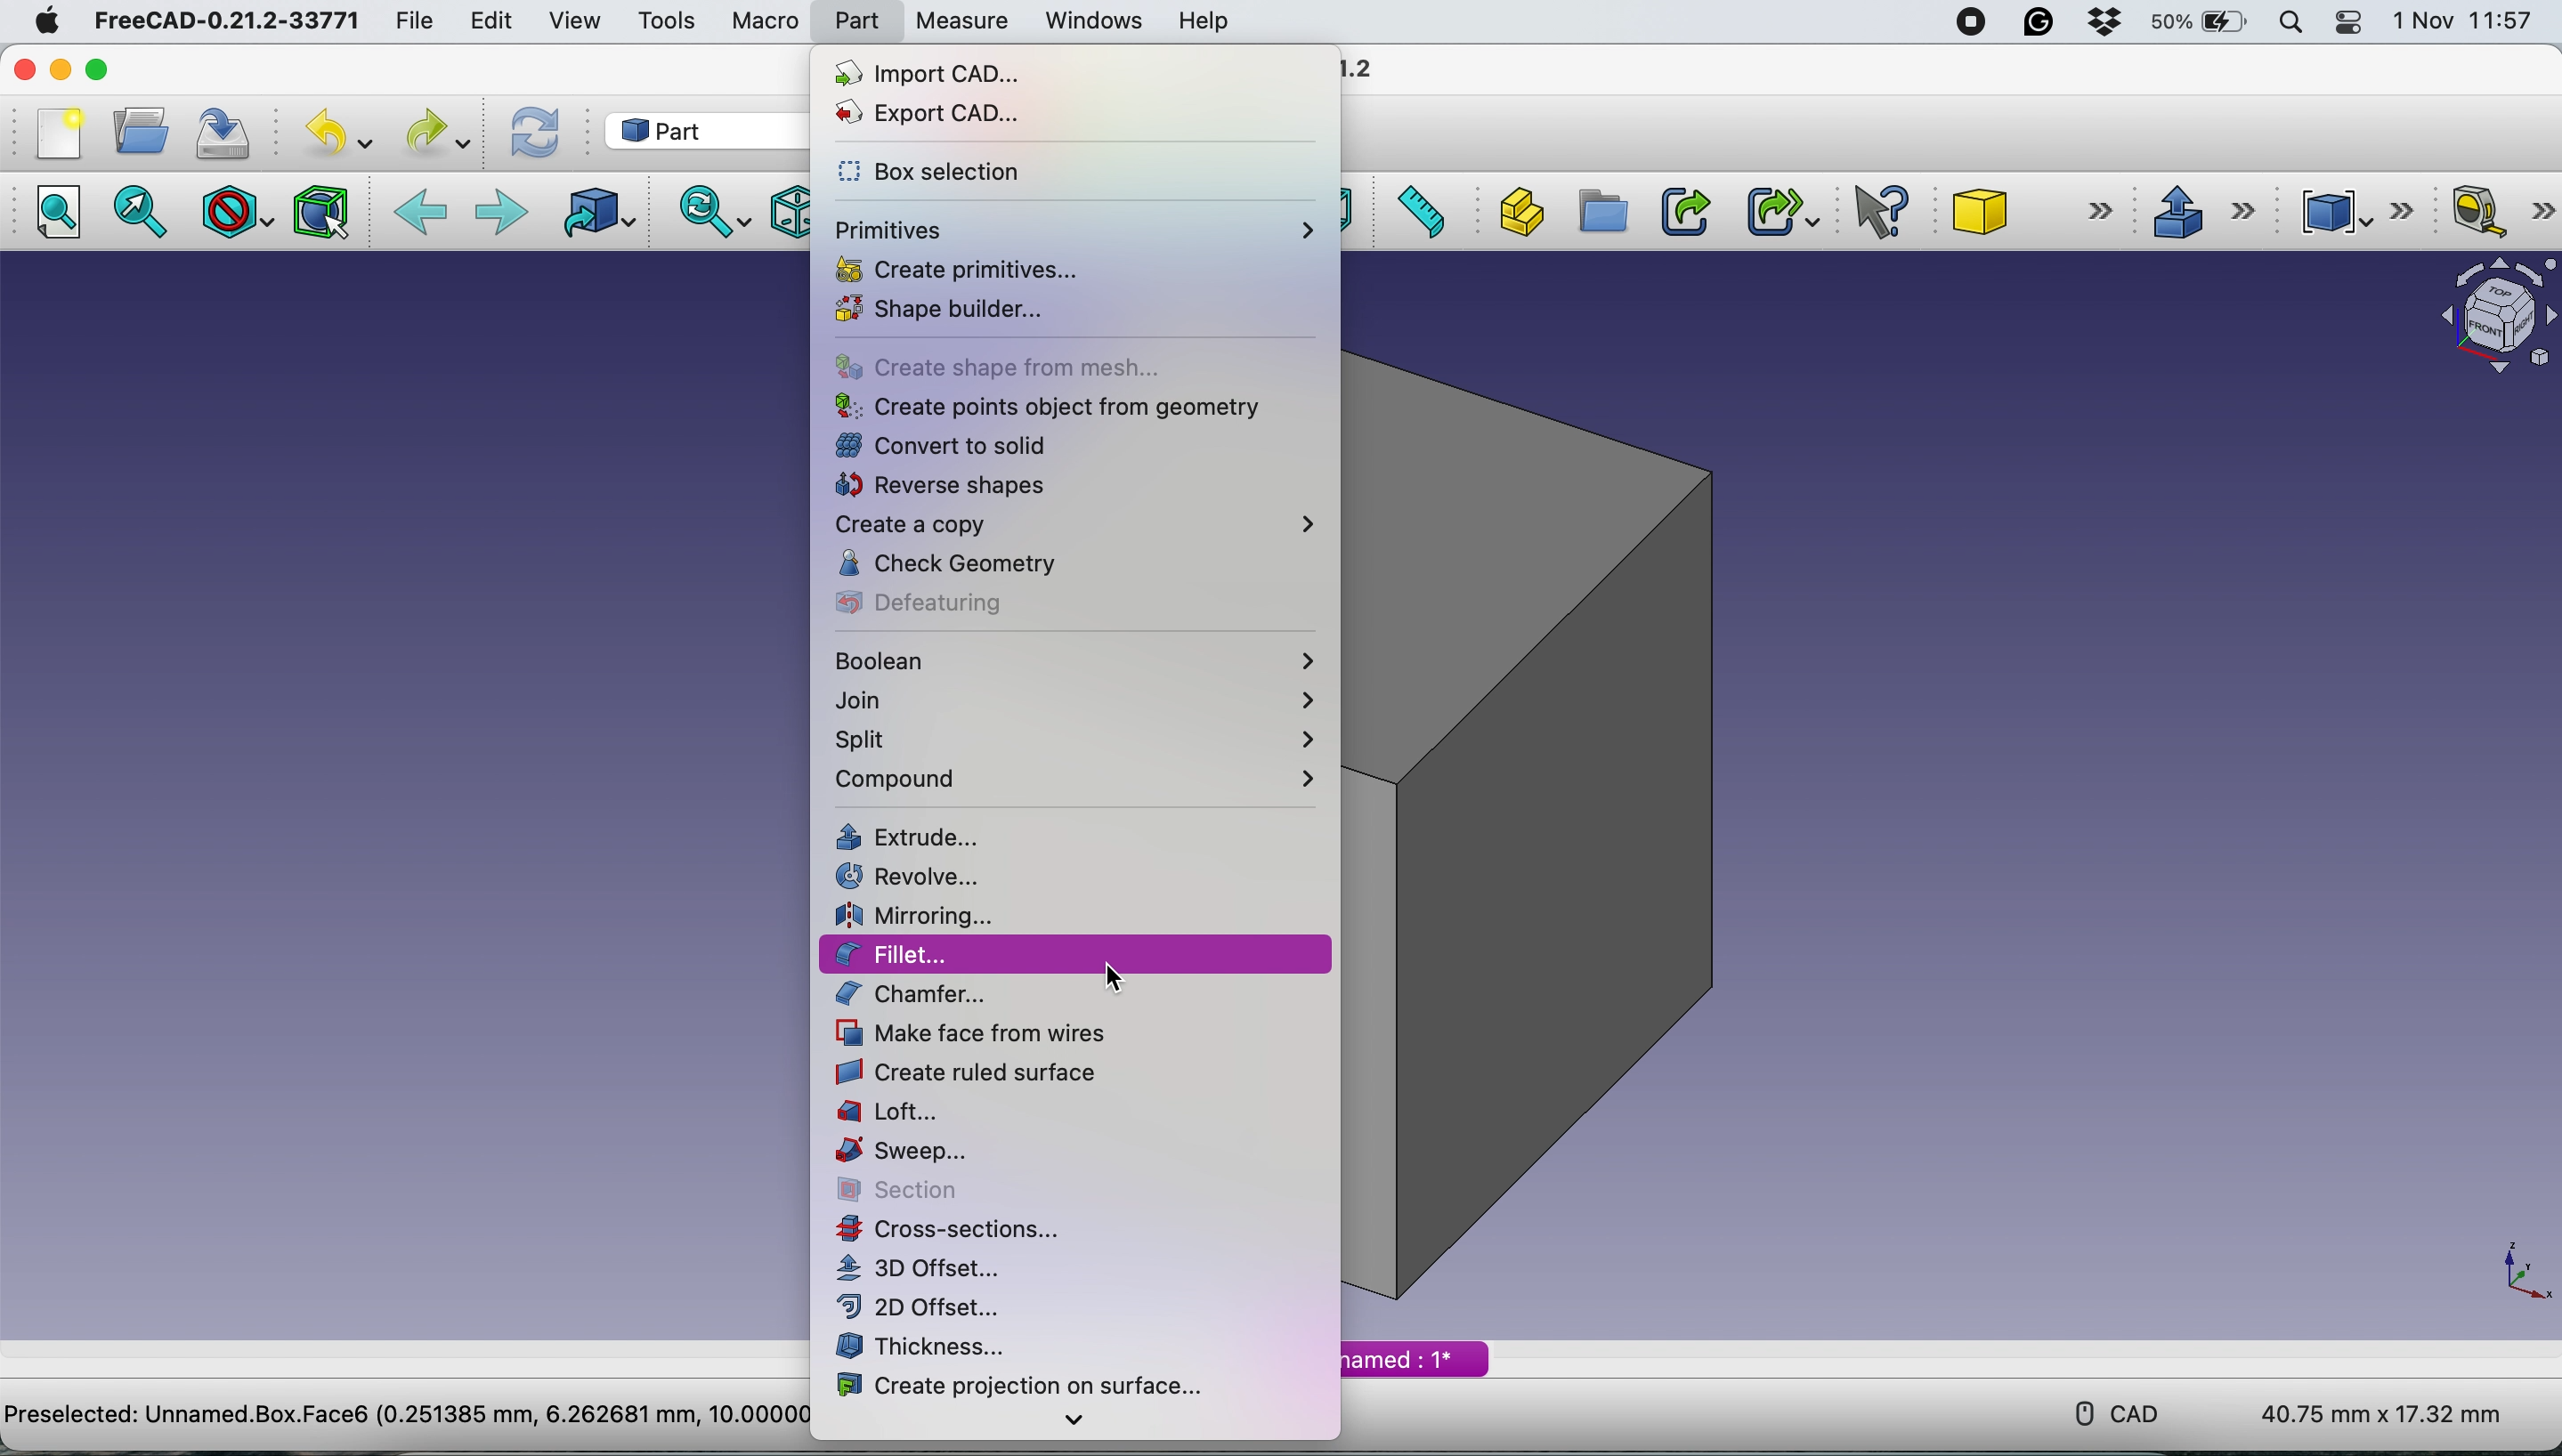 The height and width of the screenshot is (1456, 2562). What do you see at coordinates (1073, 954) in the screenshot?
I see `fillet` at bounding box center [1073, 954].